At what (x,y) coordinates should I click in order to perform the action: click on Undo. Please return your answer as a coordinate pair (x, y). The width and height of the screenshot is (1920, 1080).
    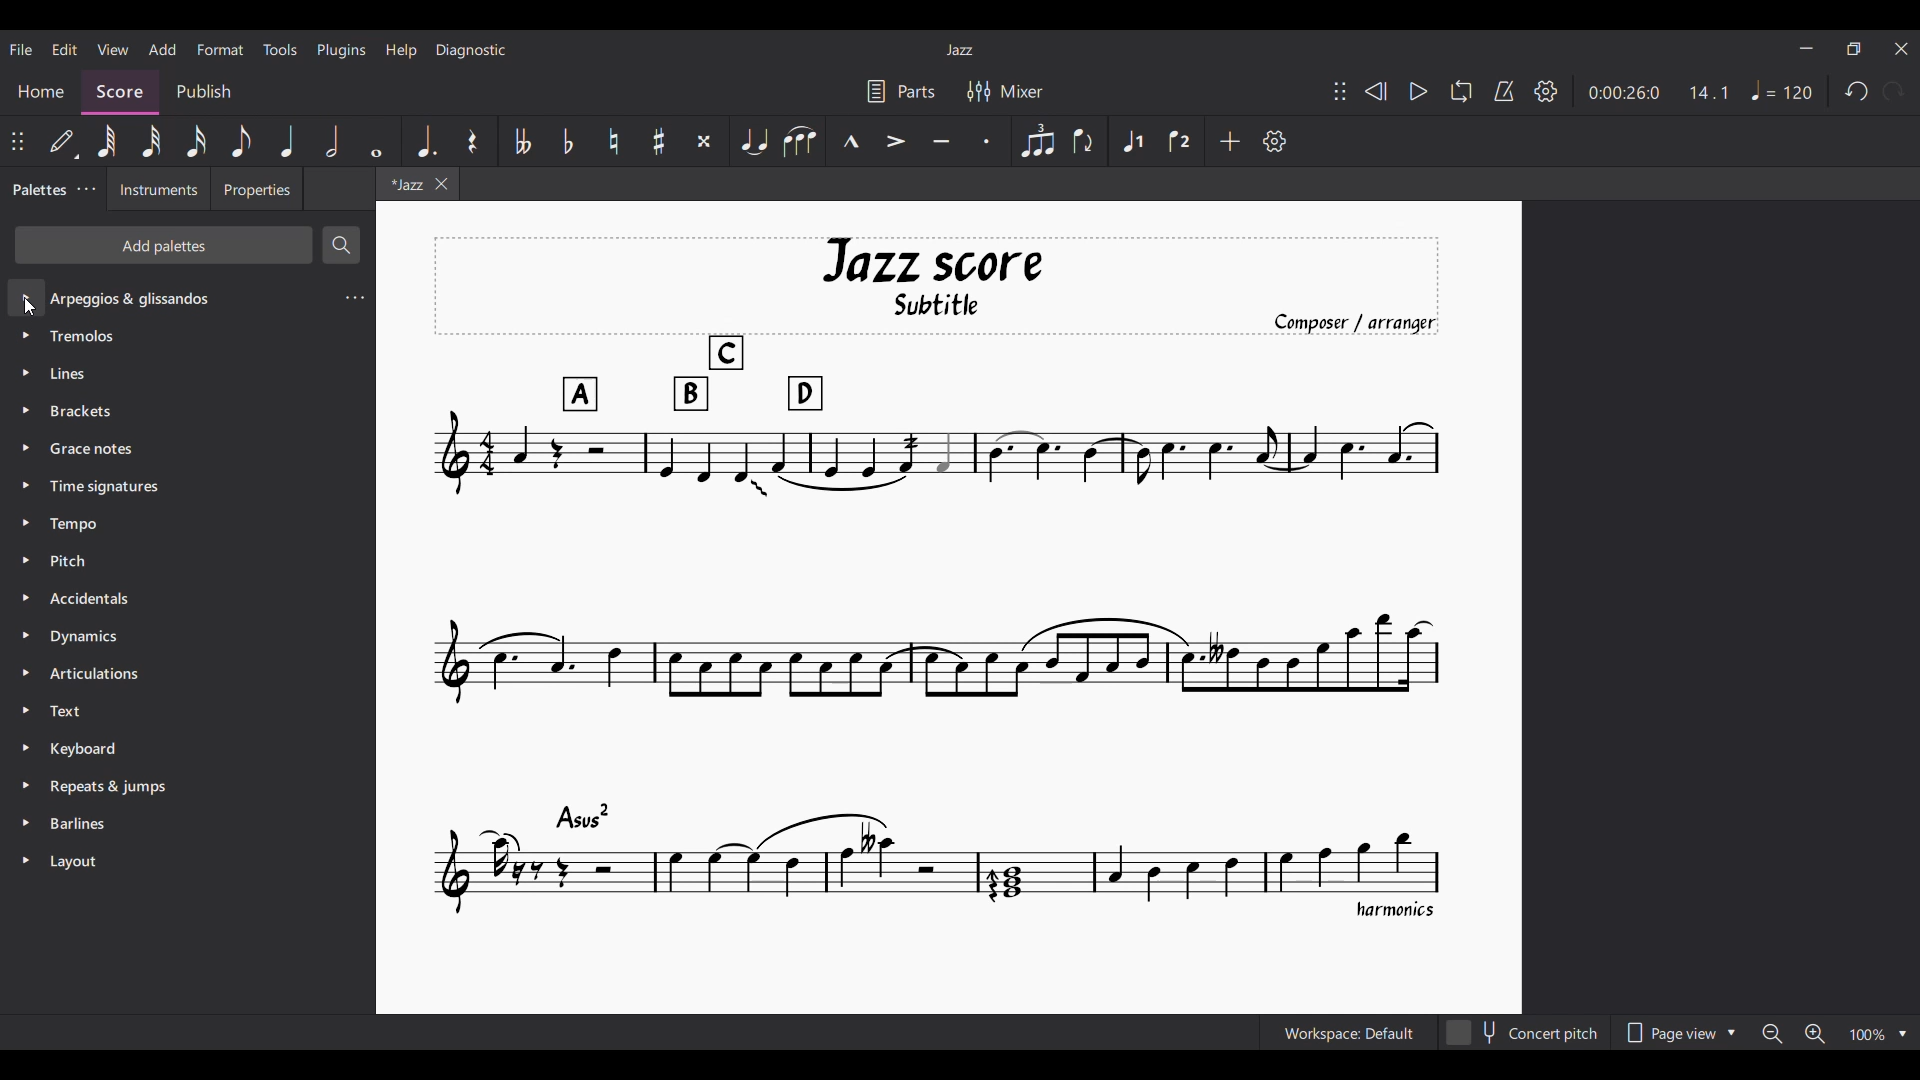
    Looking at the image, I should click on (1857, 91).